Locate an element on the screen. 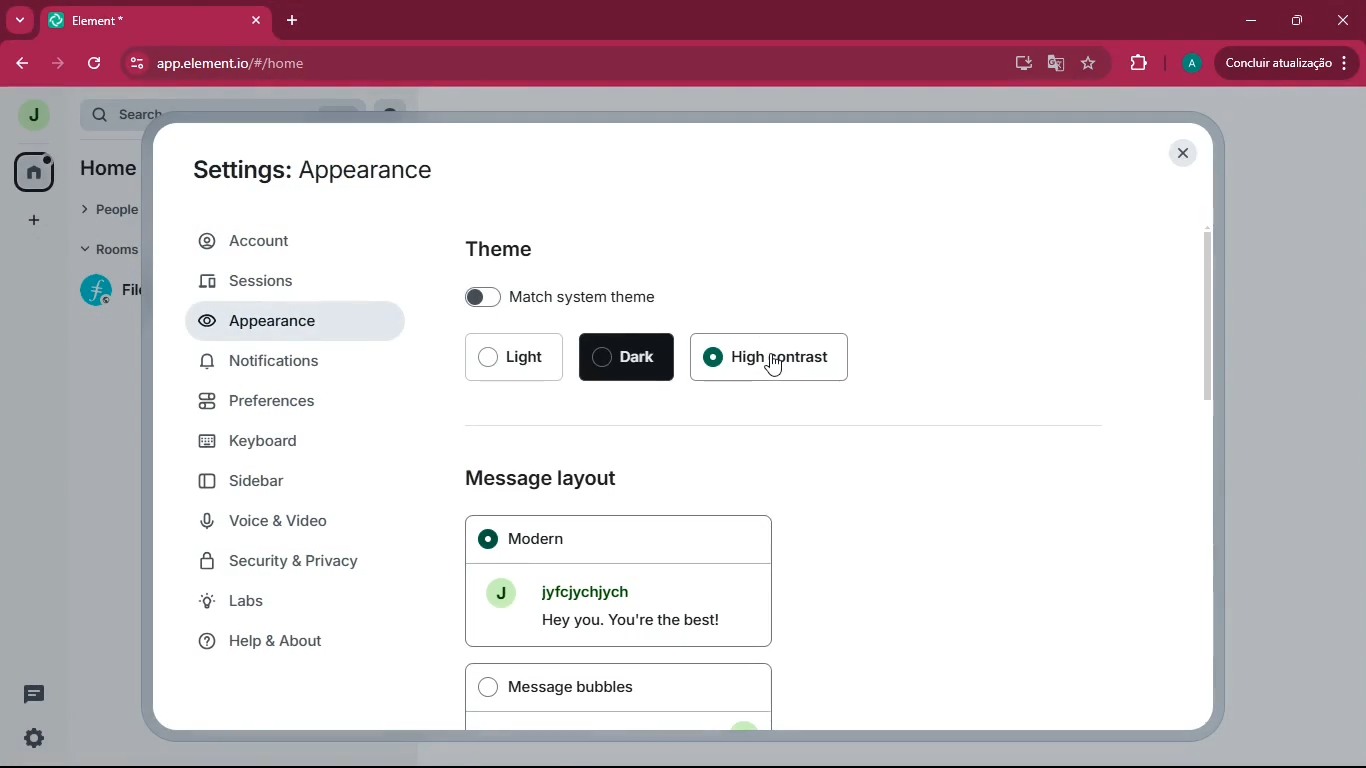 The width and height of the screenshot is (1366, 768). appearance is located at coordinates (273, 323).